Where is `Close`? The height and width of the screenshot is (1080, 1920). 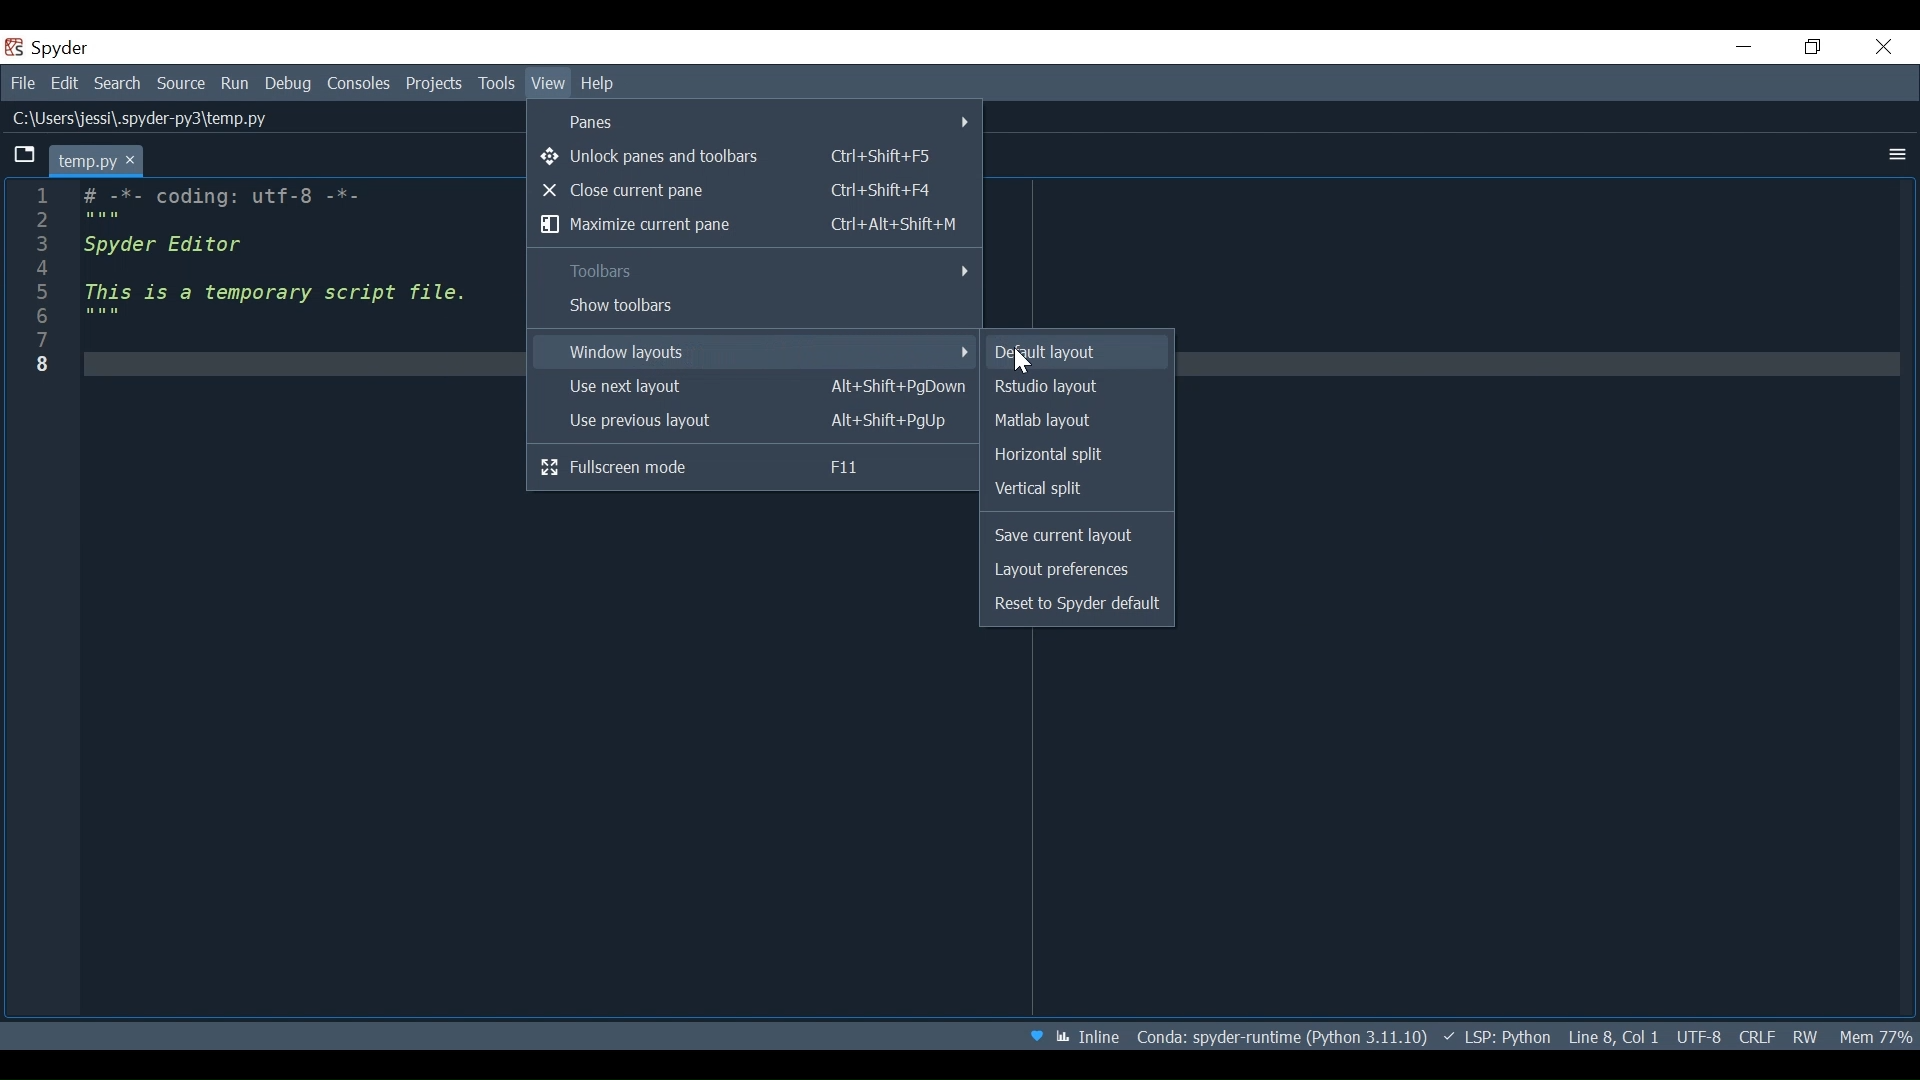
Close is located at coordinates (1882, 48).